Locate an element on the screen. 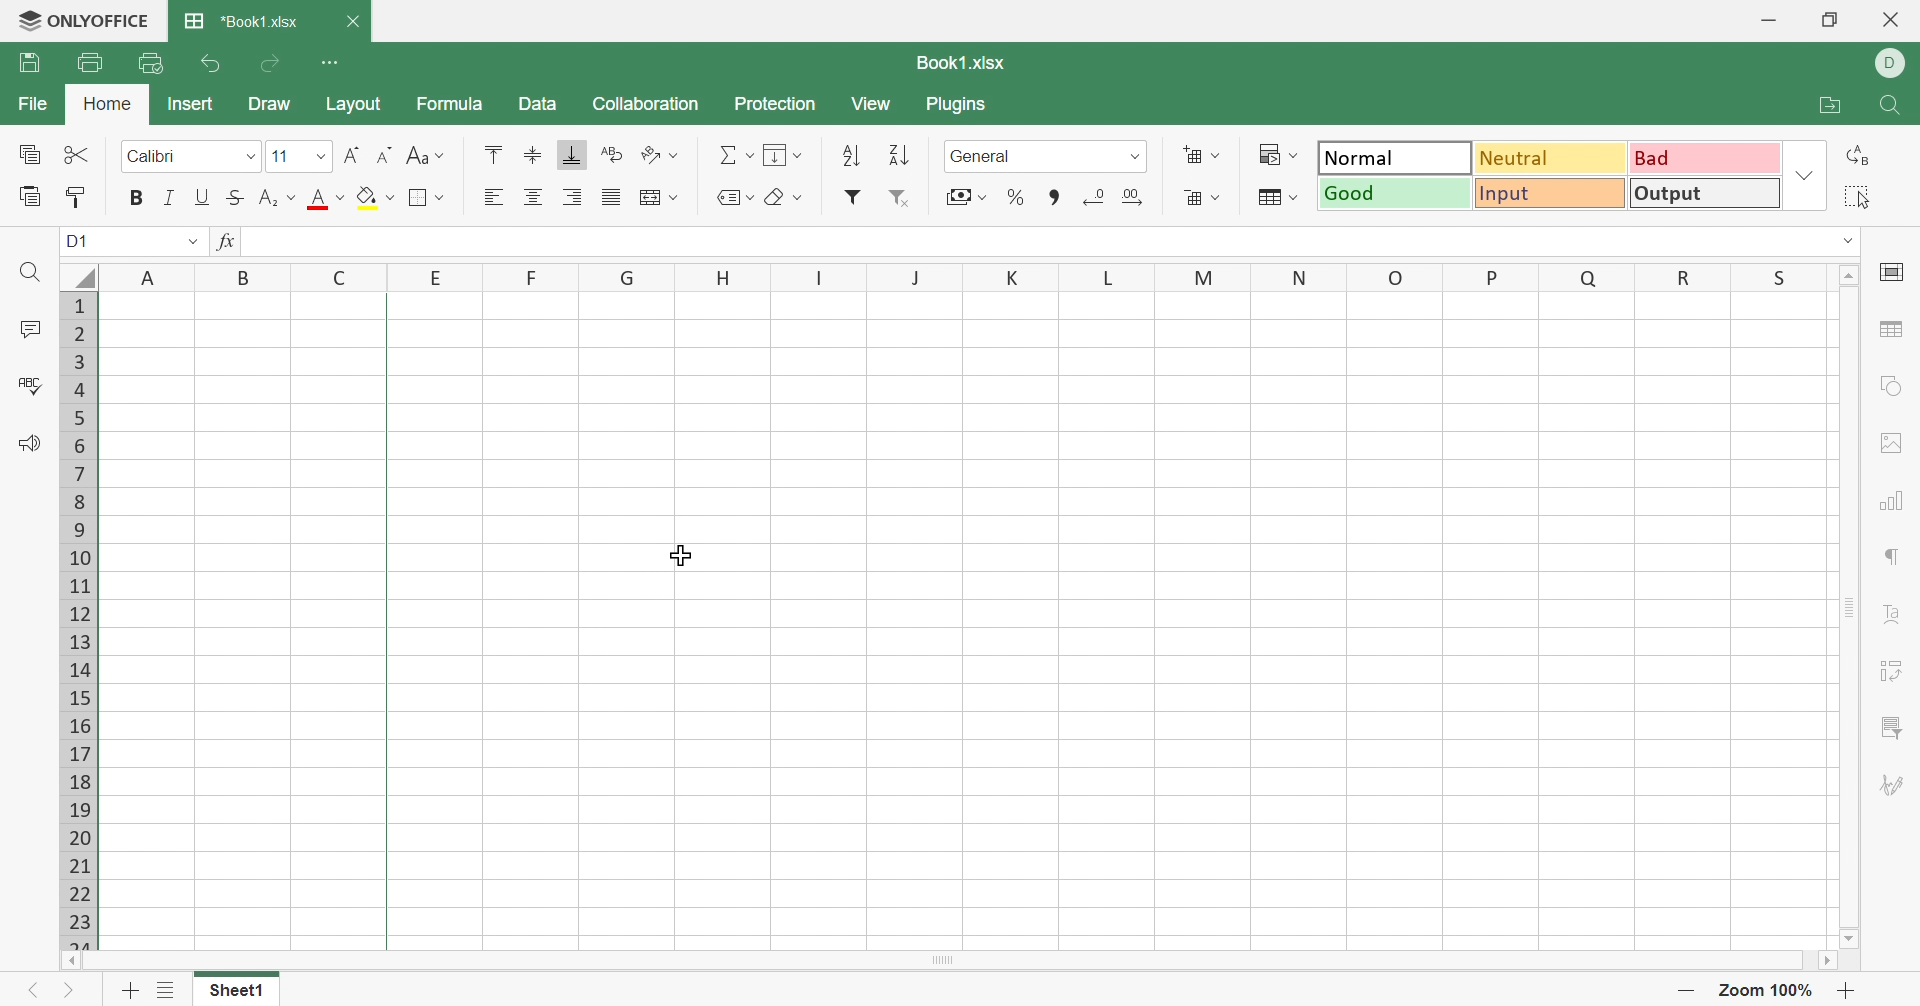 This screenshot has height=1006, width=1920. Drop Down is located at coordinates (1810, 170).